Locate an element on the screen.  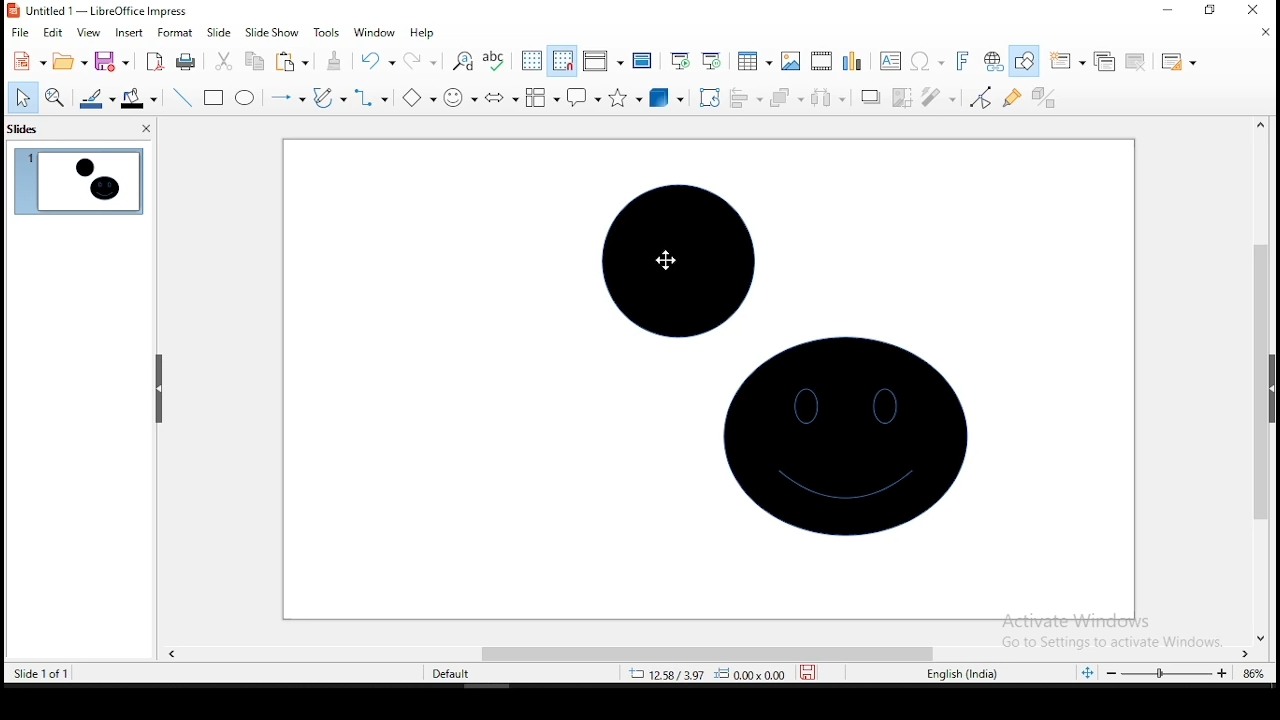
curves and polygons is located at coordinates (330, 96).